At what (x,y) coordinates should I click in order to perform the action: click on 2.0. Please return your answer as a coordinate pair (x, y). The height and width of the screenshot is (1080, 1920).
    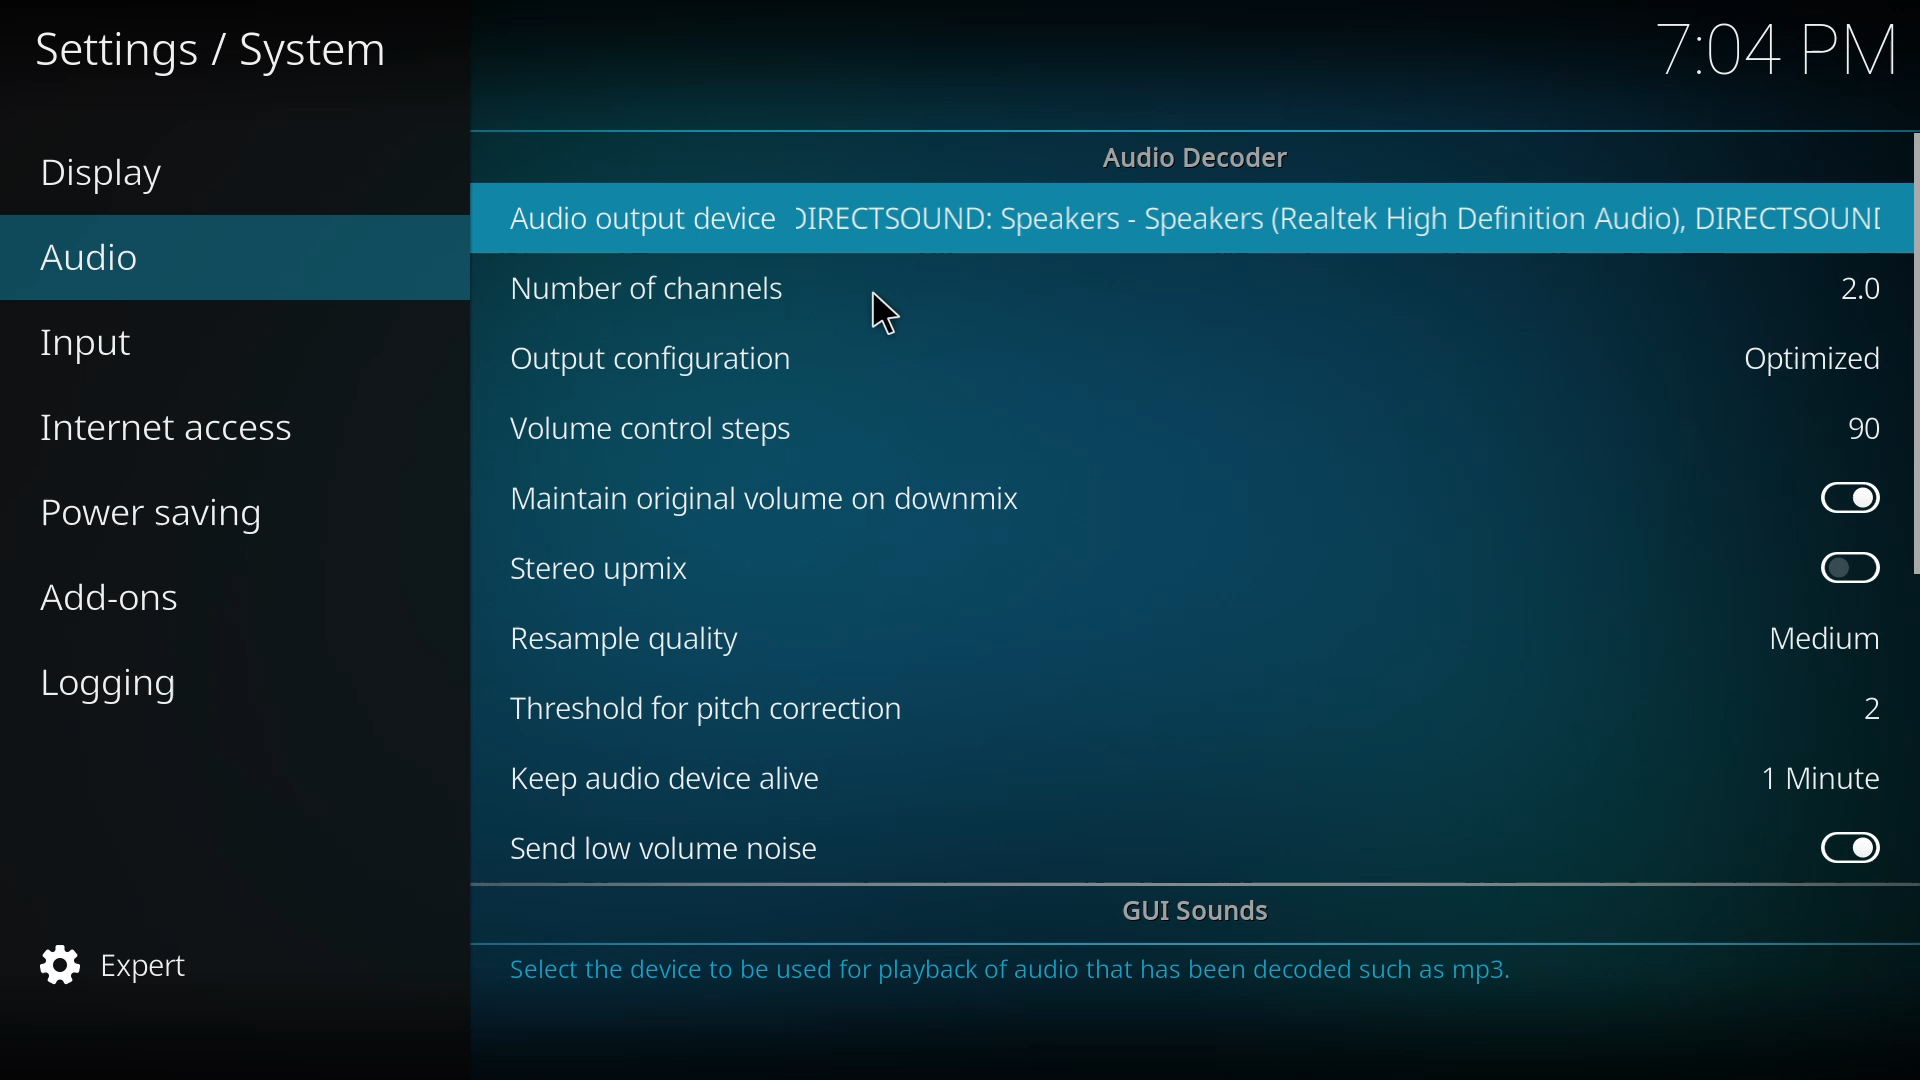
    Looking at the image, I should click on (1857, 290).